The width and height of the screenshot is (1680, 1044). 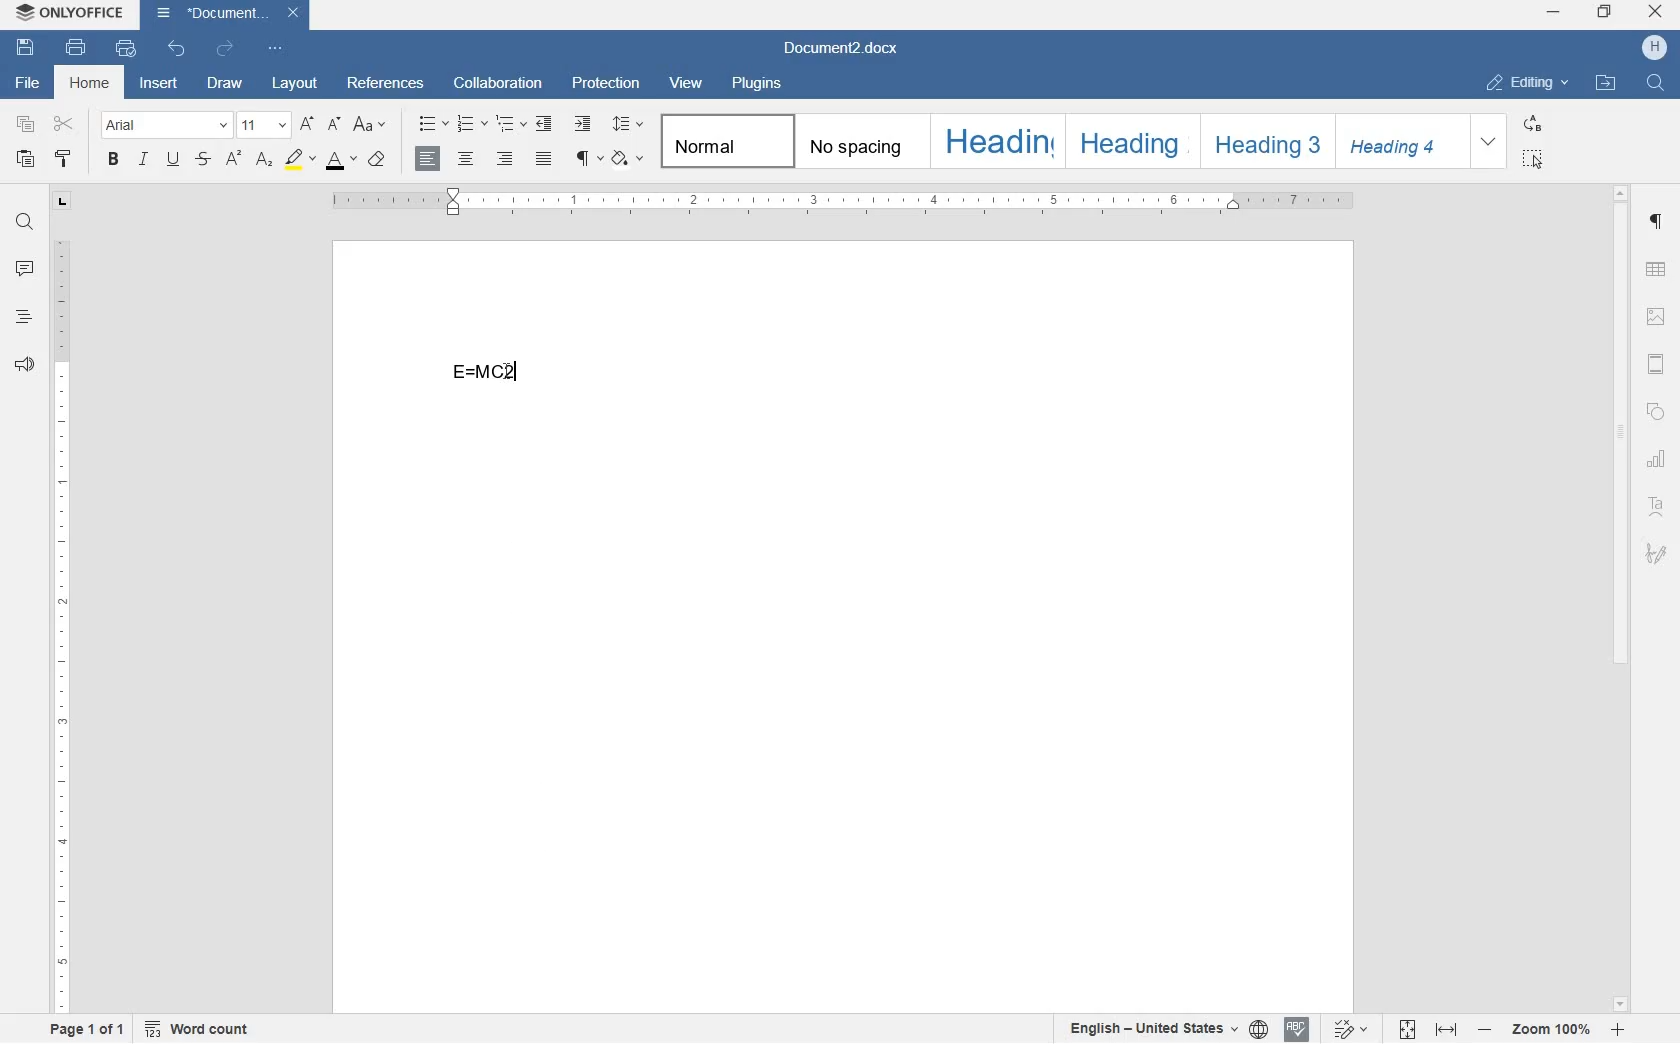 What do you see at coordinates (28, 223) in the screenshot?
I see `find` at bounding box center [28, 223].